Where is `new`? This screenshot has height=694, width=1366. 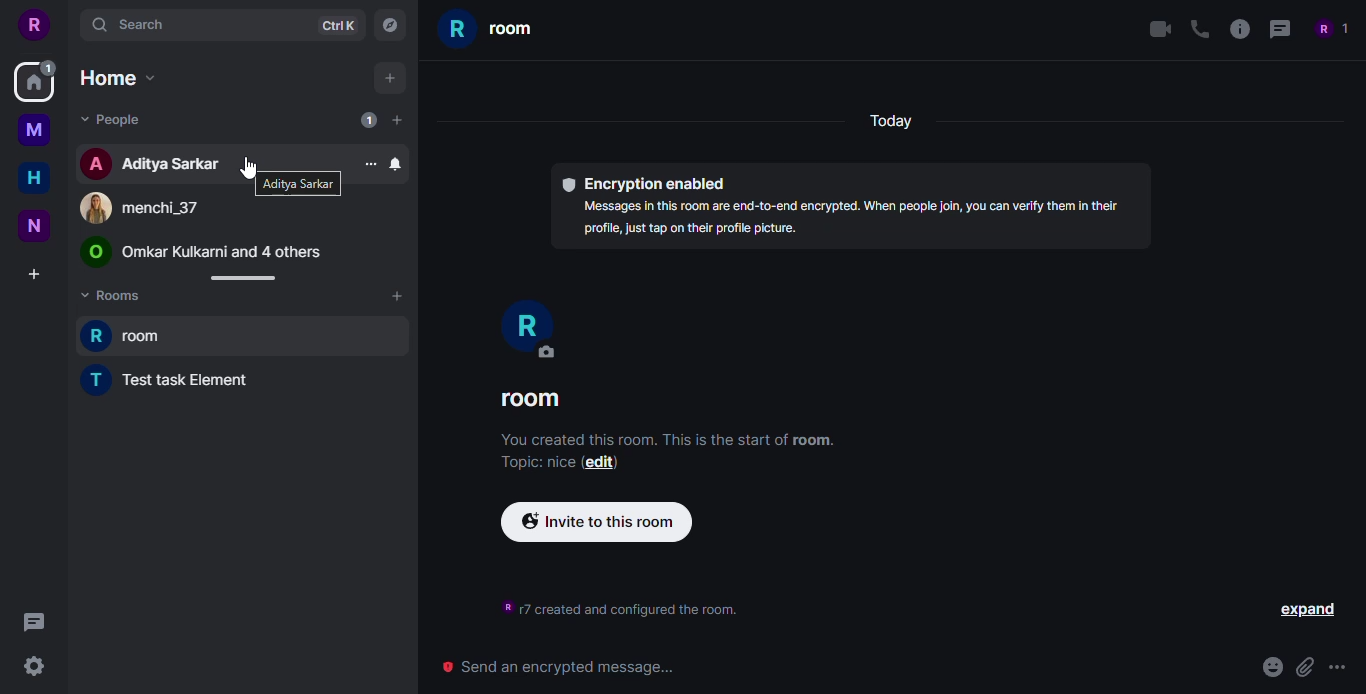
new is located at coordinates (33, 226).